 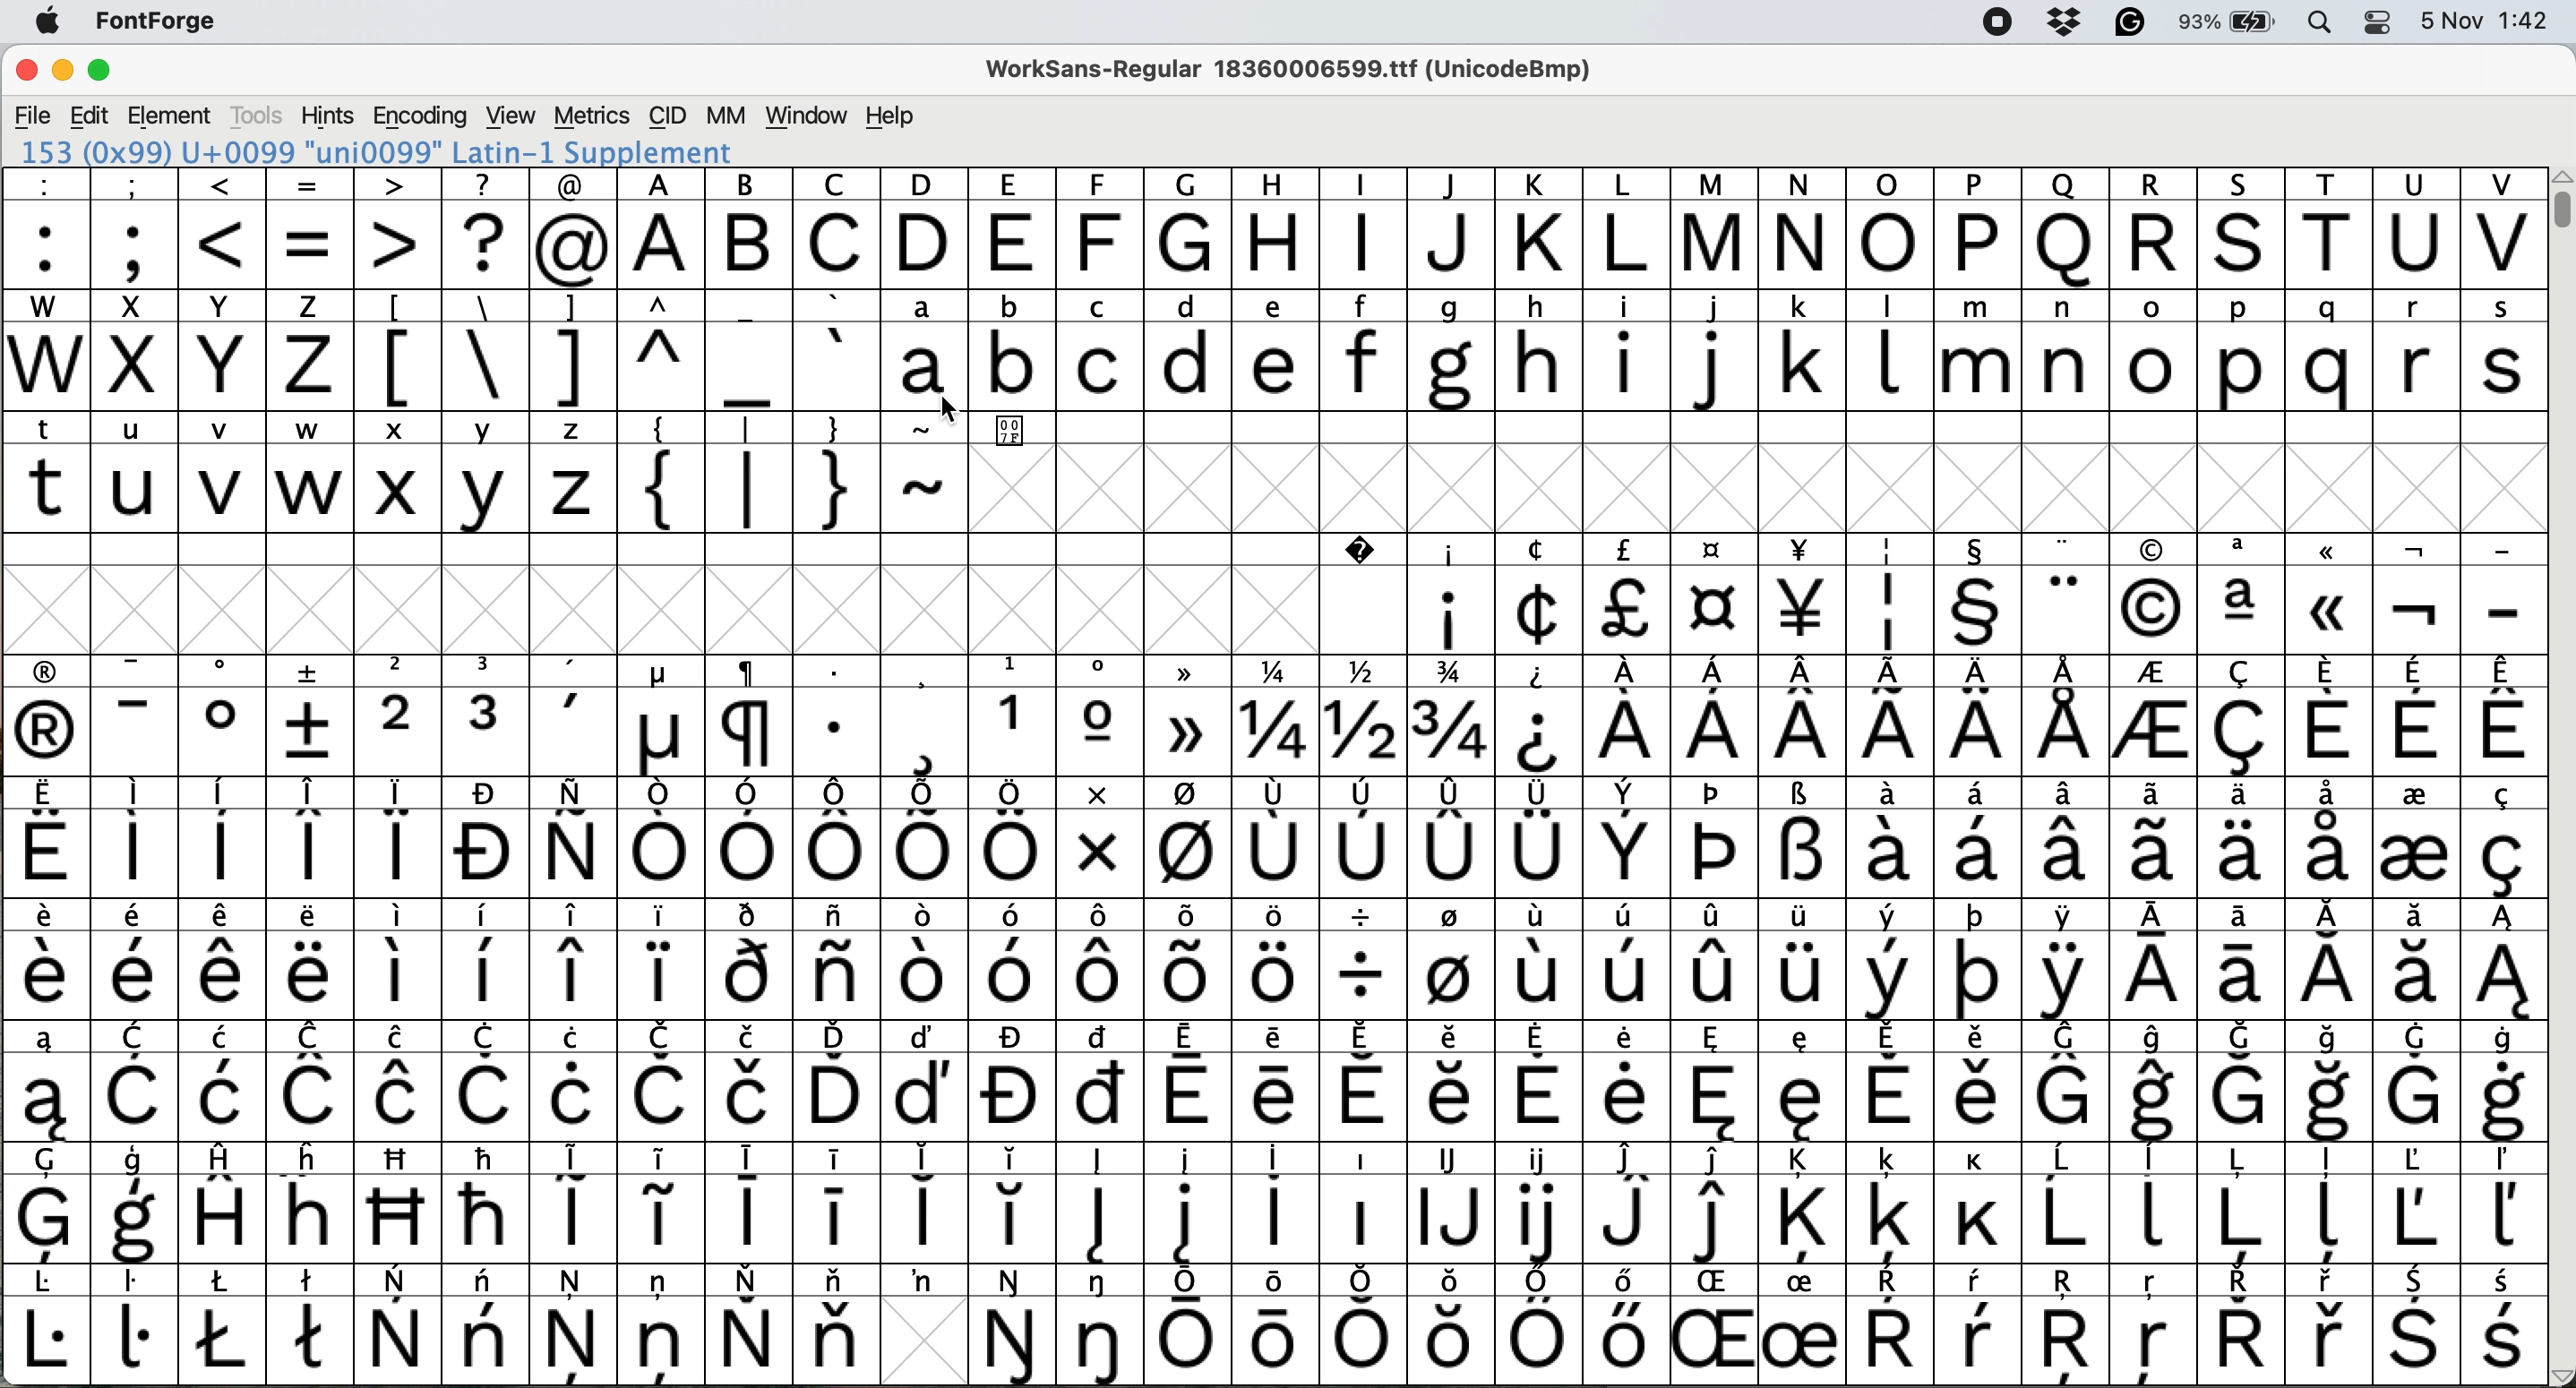 I want to click on H, so click(x=1278, y=230).